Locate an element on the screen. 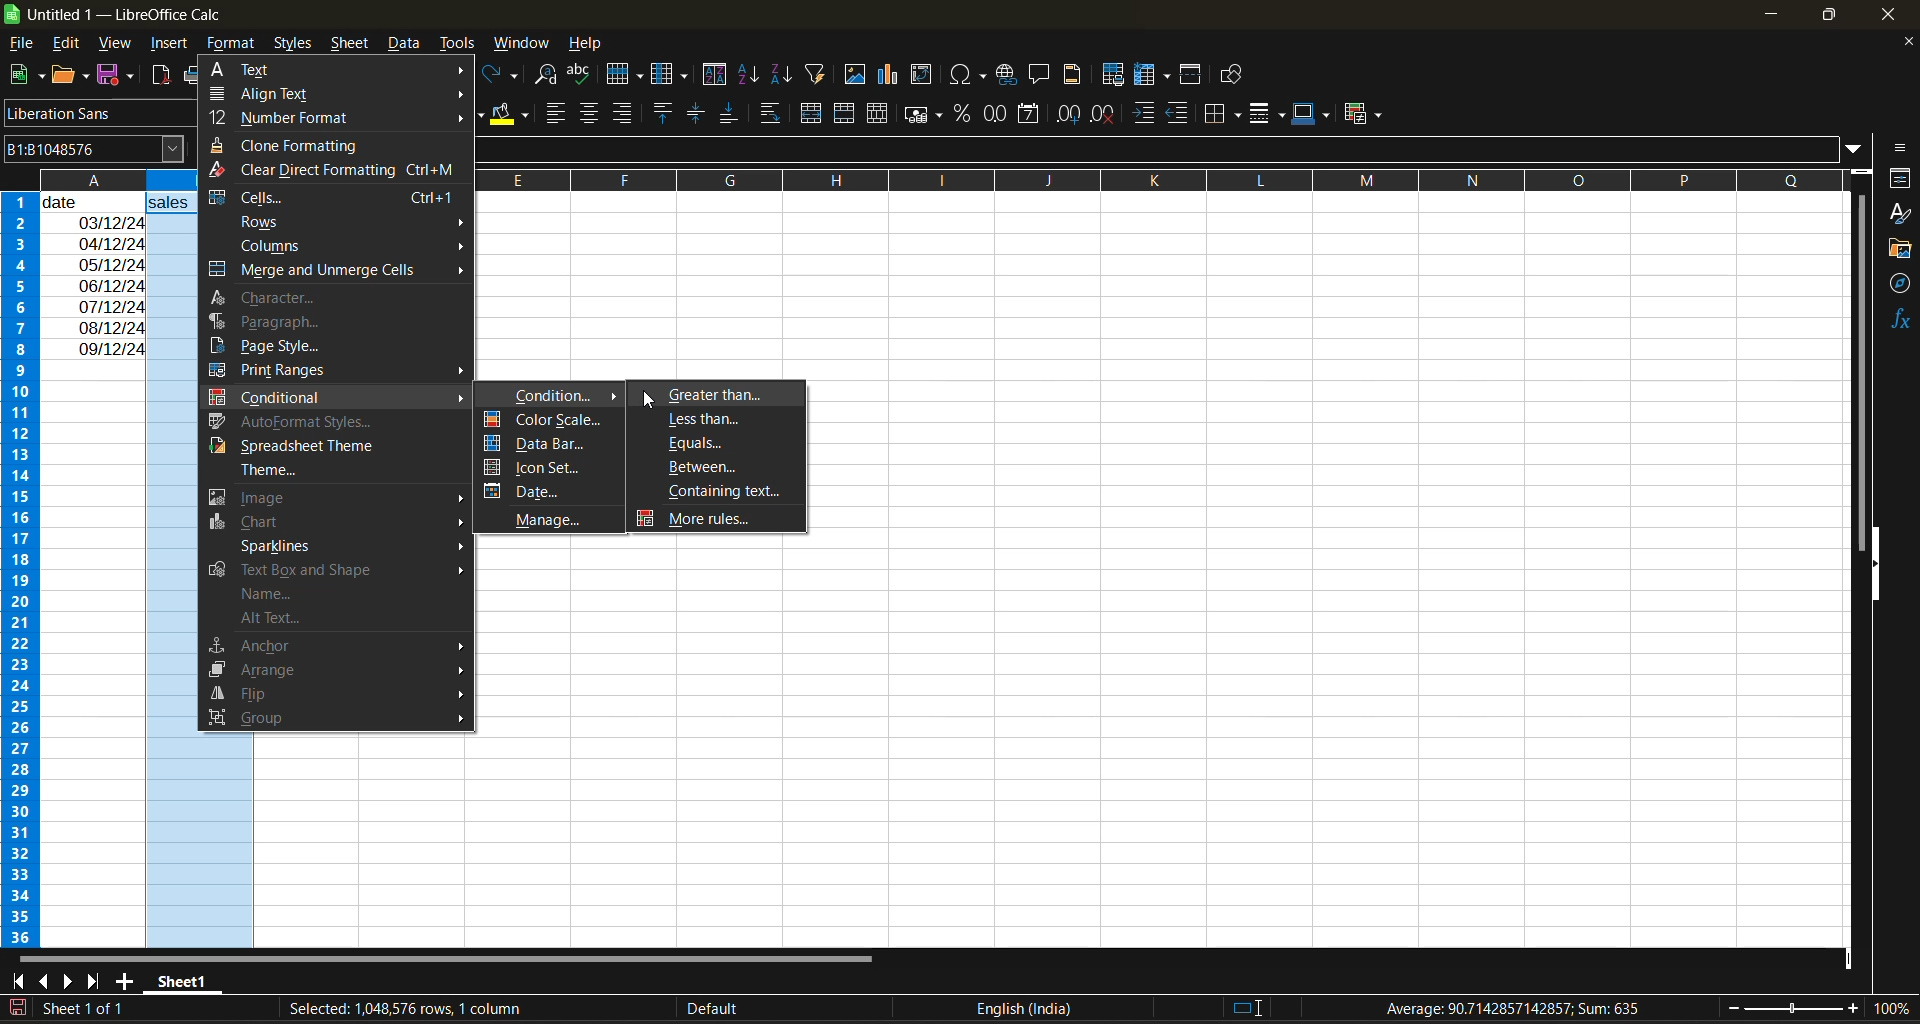  spreadsheet theme is located at coordinates (319, 445).